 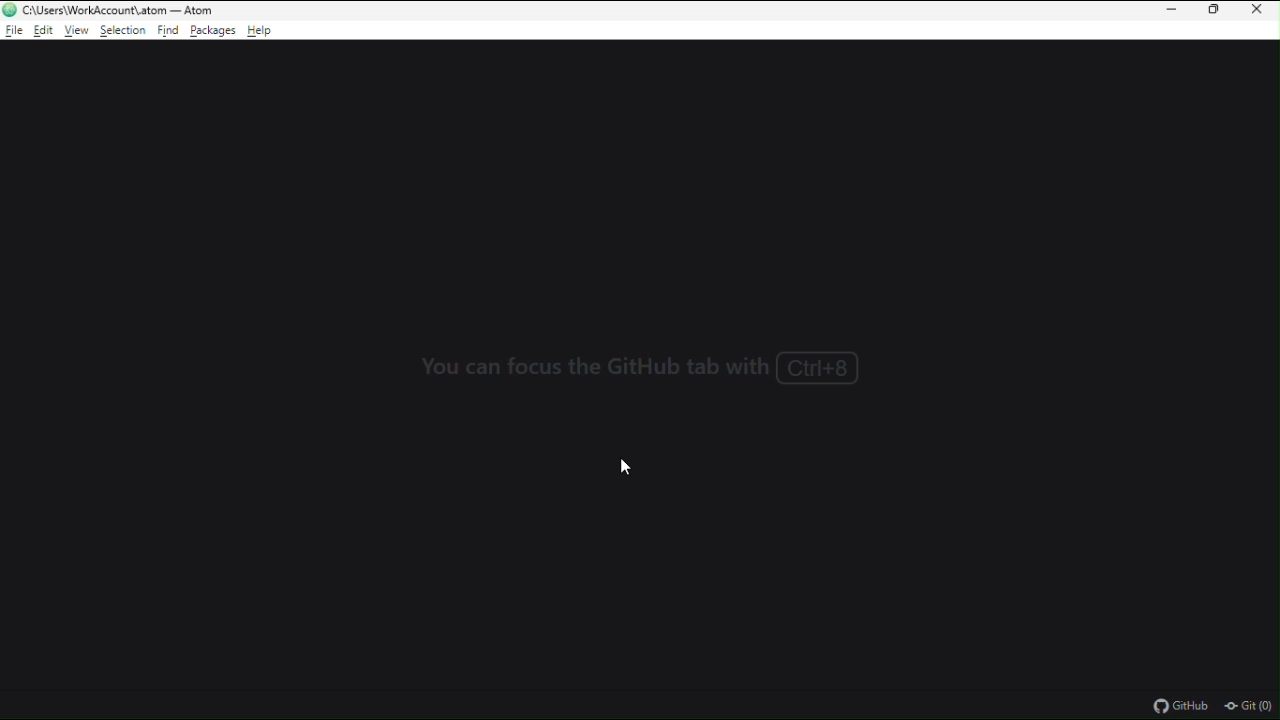 What do you see at coordinates (214, 32) in the screenshot?
I see `Packages ` at bounding box center [214, 32].